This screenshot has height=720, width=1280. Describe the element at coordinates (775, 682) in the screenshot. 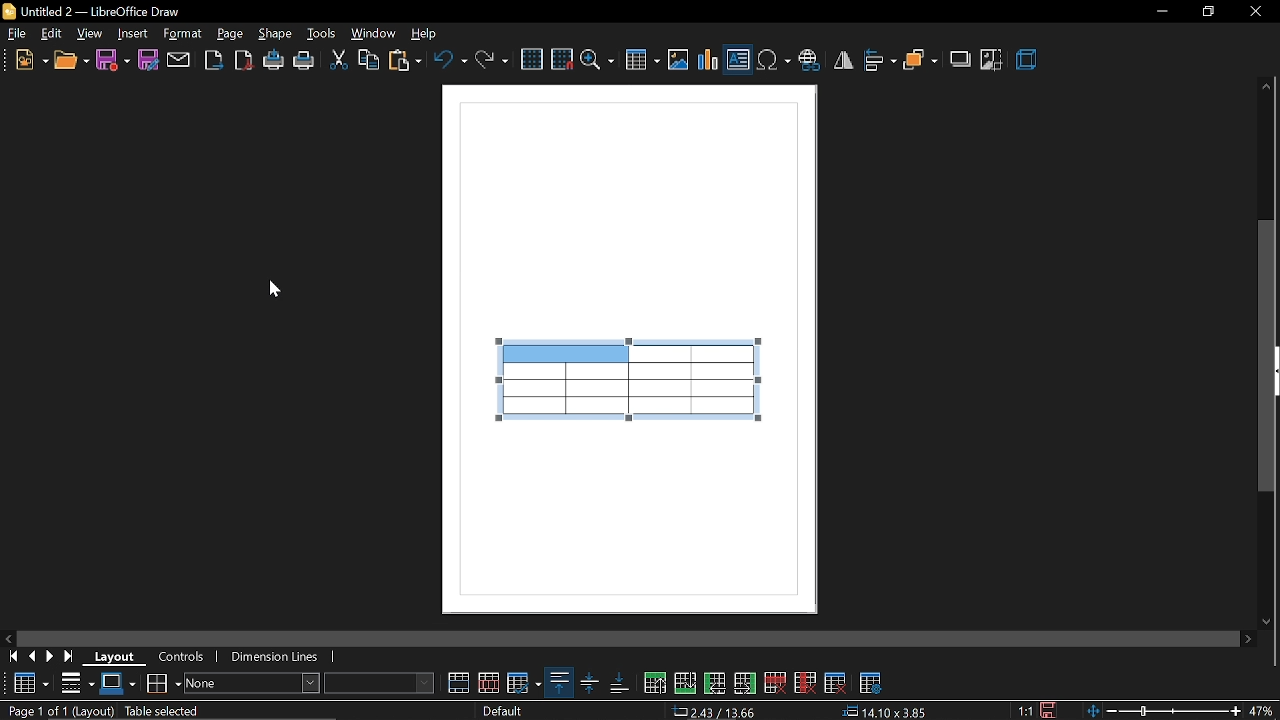

I see `delete row` at that location.